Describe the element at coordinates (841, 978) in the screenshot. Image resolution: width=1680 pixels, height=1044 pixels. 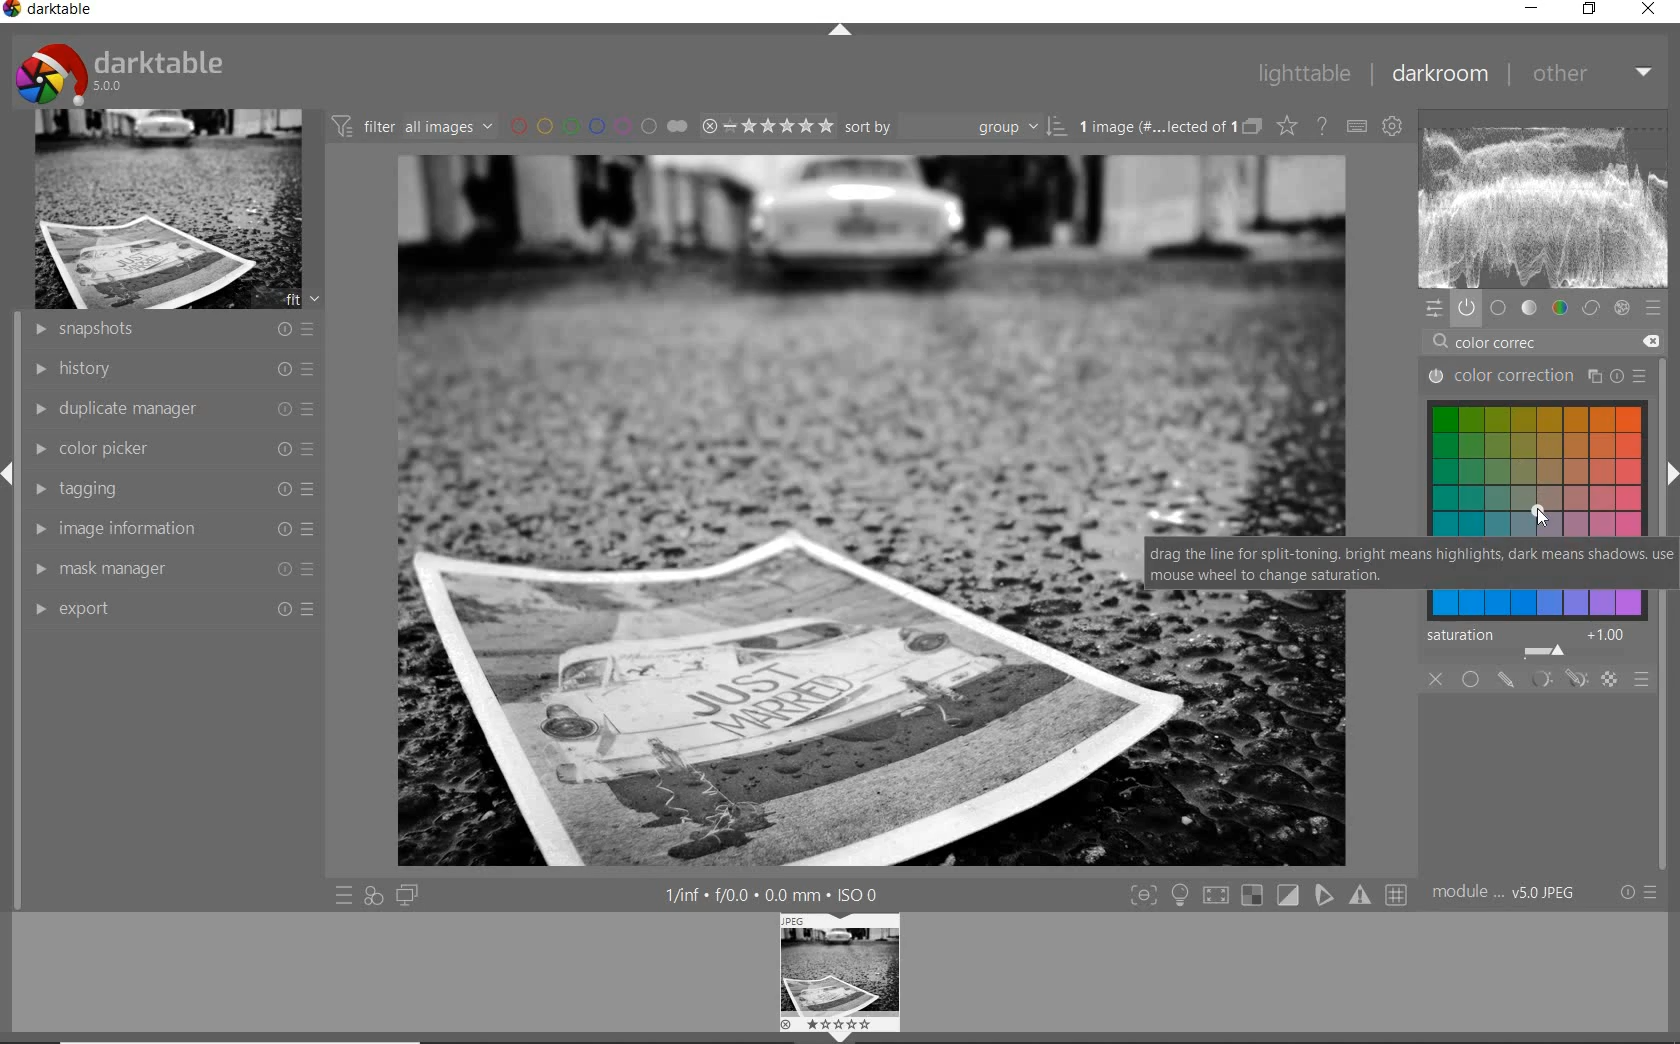
I see `image previe` at that location.